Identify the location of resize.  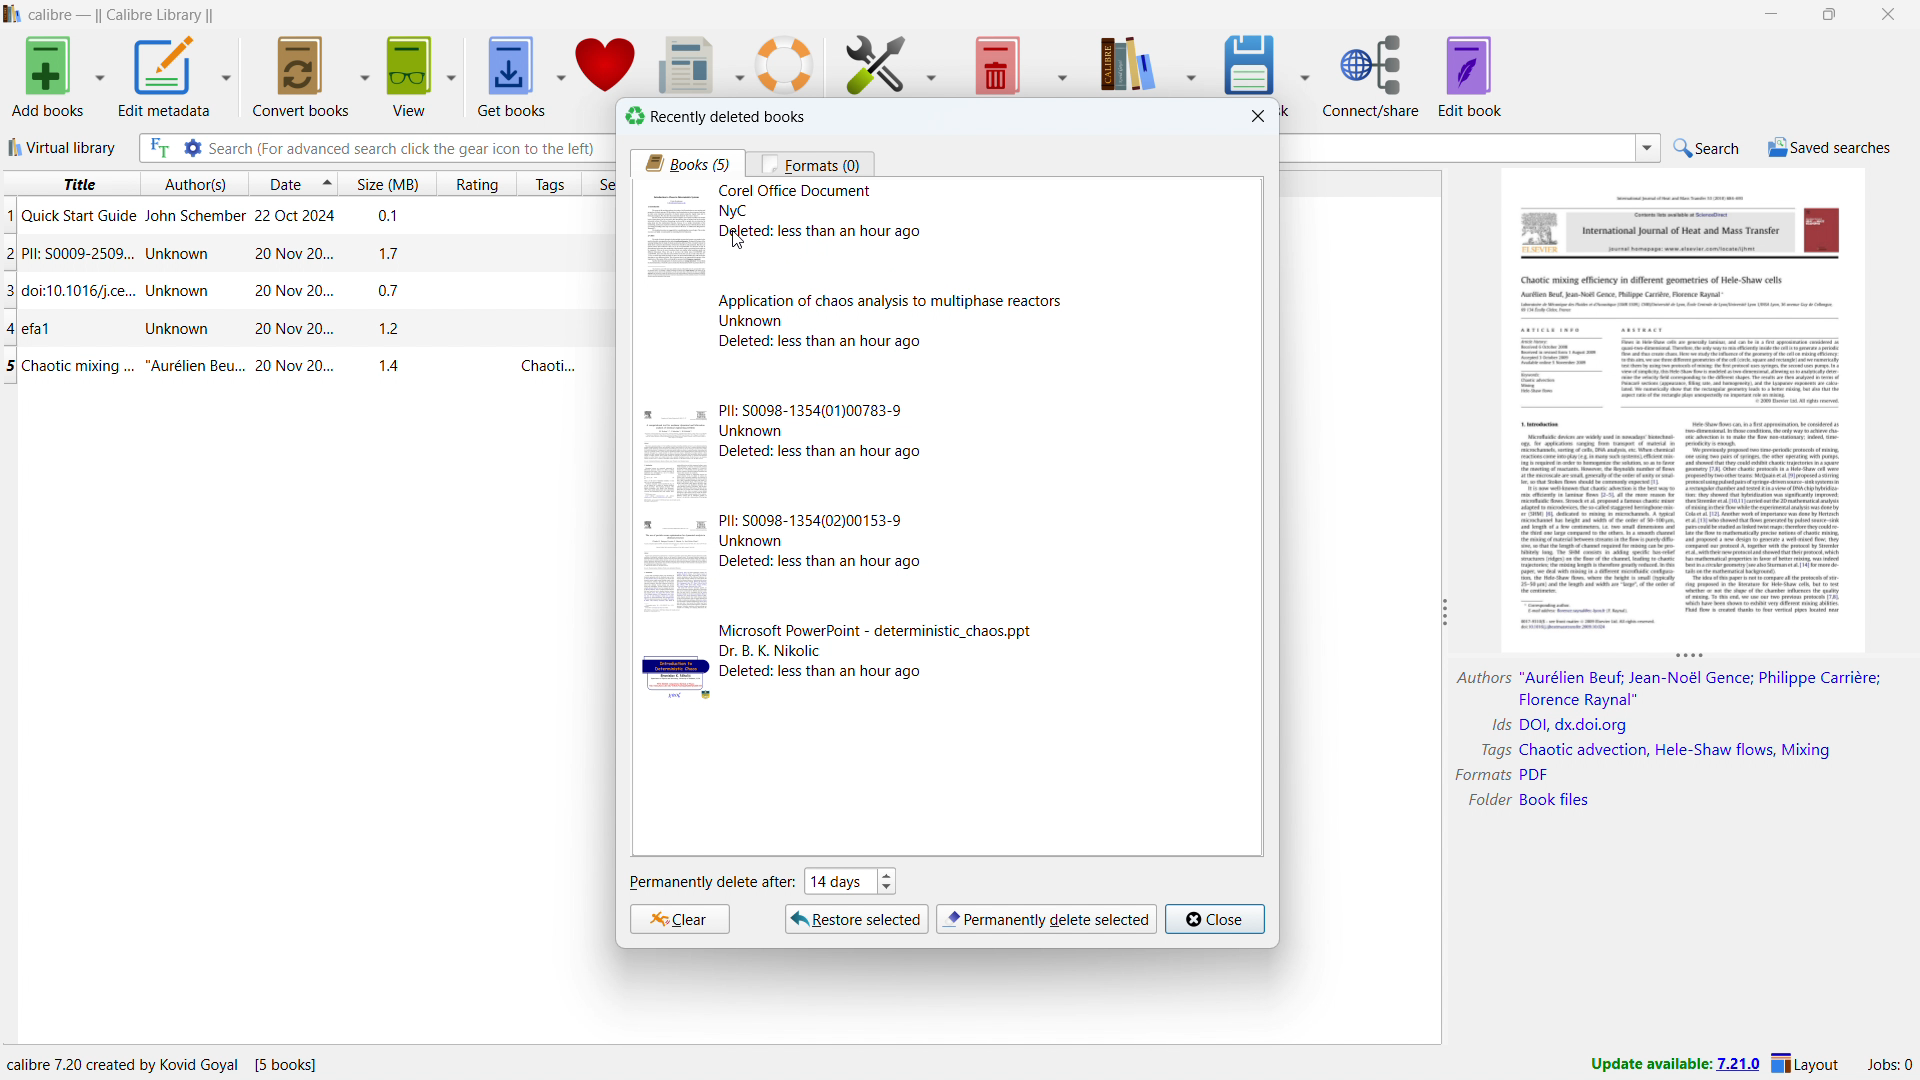
(1690, 657).